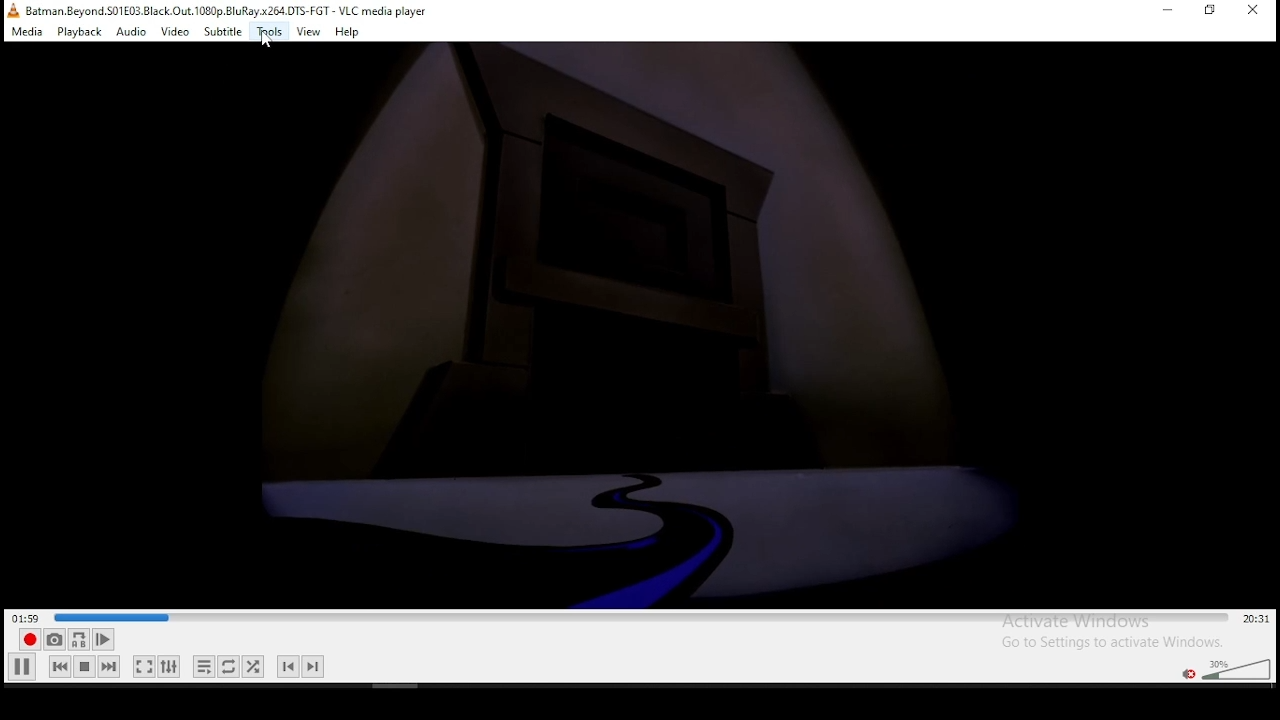 Image resolution: width=1280 pixels, height=720 pixels. I want to click on record, so click(27, 640).